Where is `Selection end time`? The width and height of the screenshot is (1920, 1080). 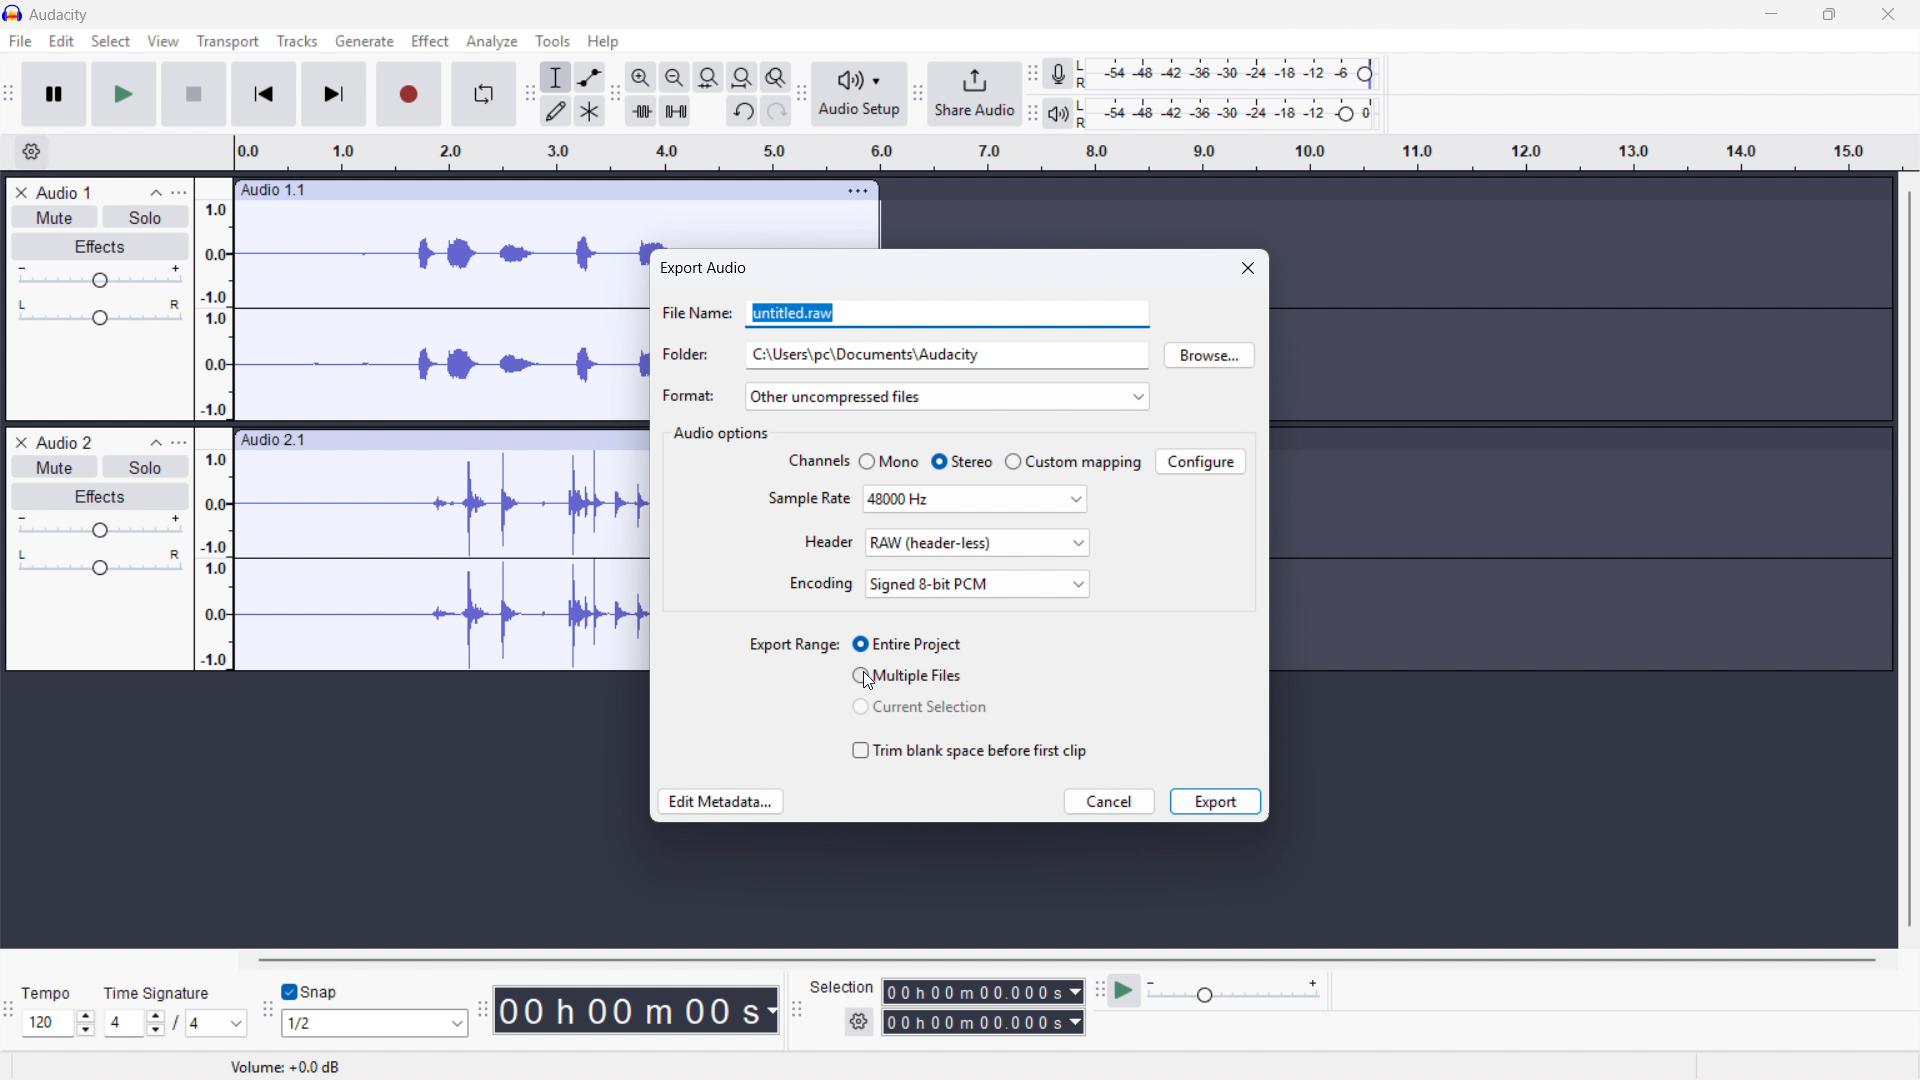
Selection end time is located at coordinates (984, 1023).